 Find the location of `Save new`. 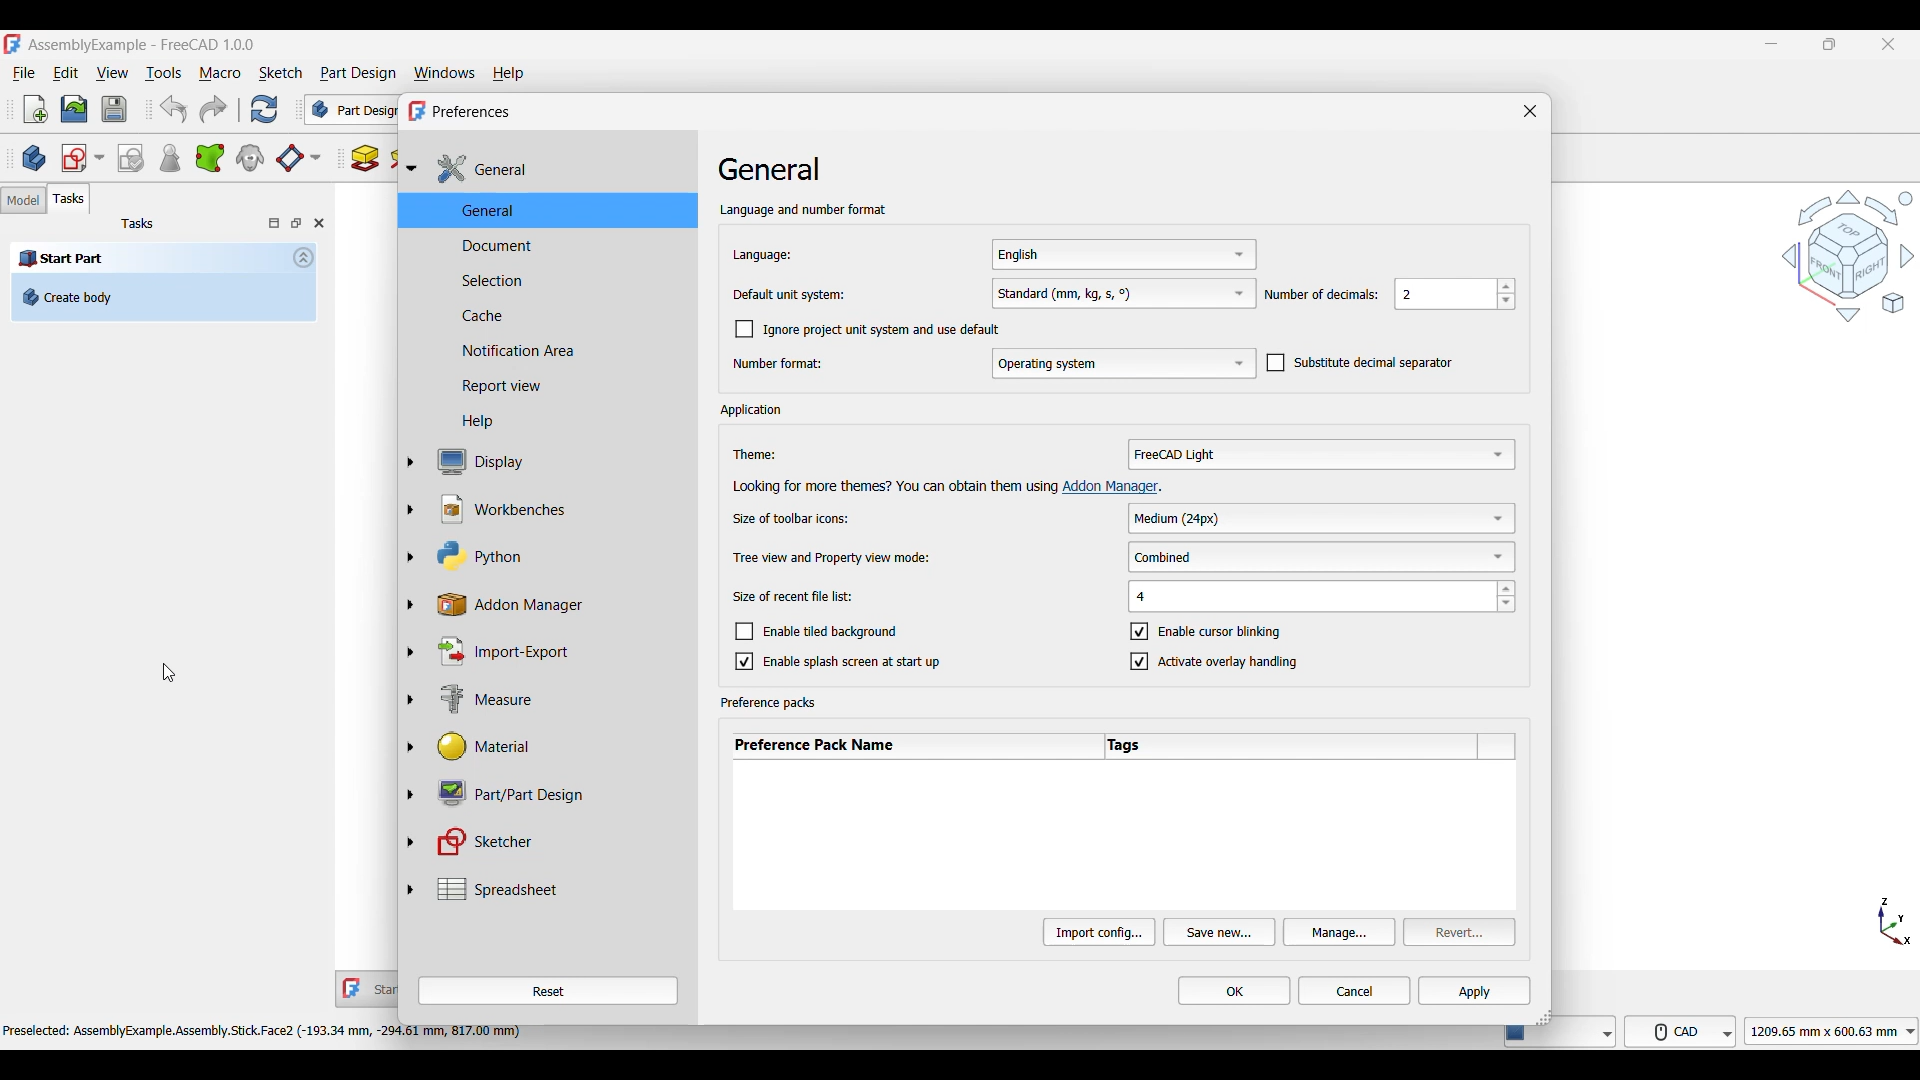

Save new is located at coordinates (1220, 932).